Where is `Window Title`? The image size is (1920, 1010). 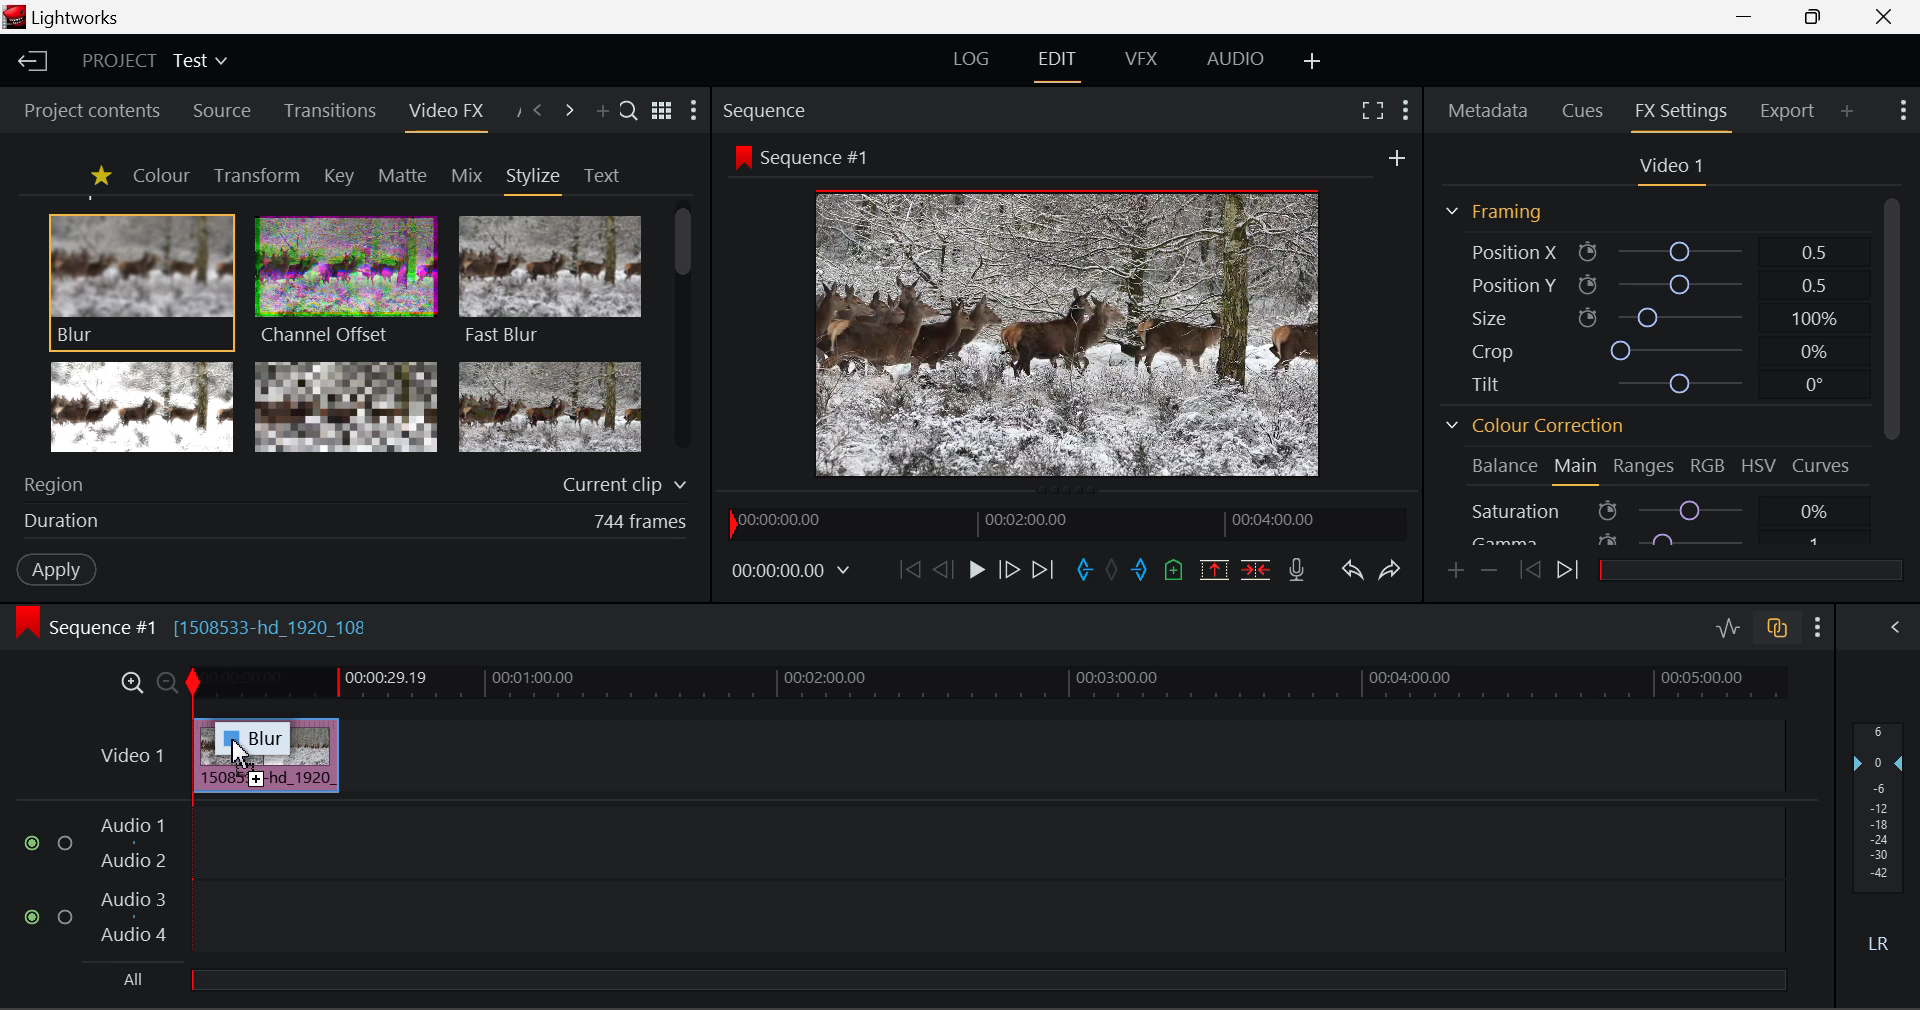
Window Title is located at coordinates (68, 18).